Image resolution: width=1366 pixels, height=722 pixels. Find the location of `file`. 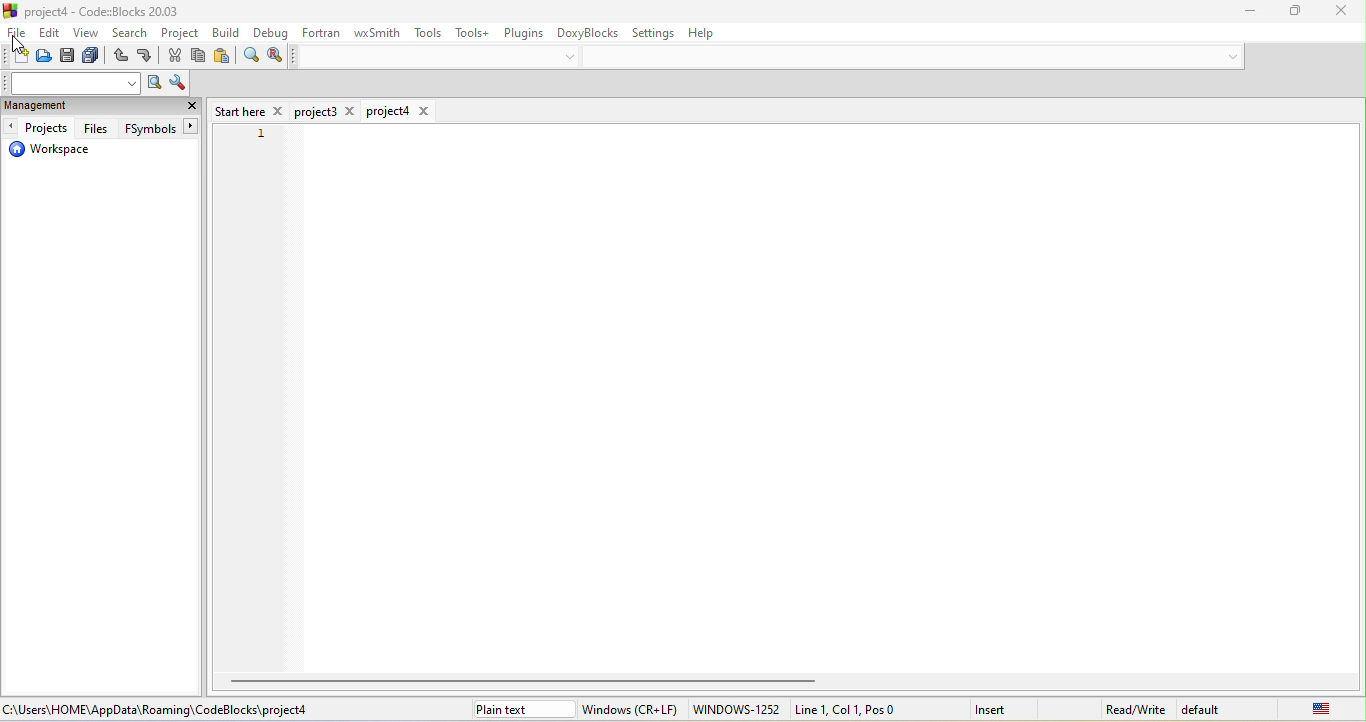

file is located at coordinates (16, 35).